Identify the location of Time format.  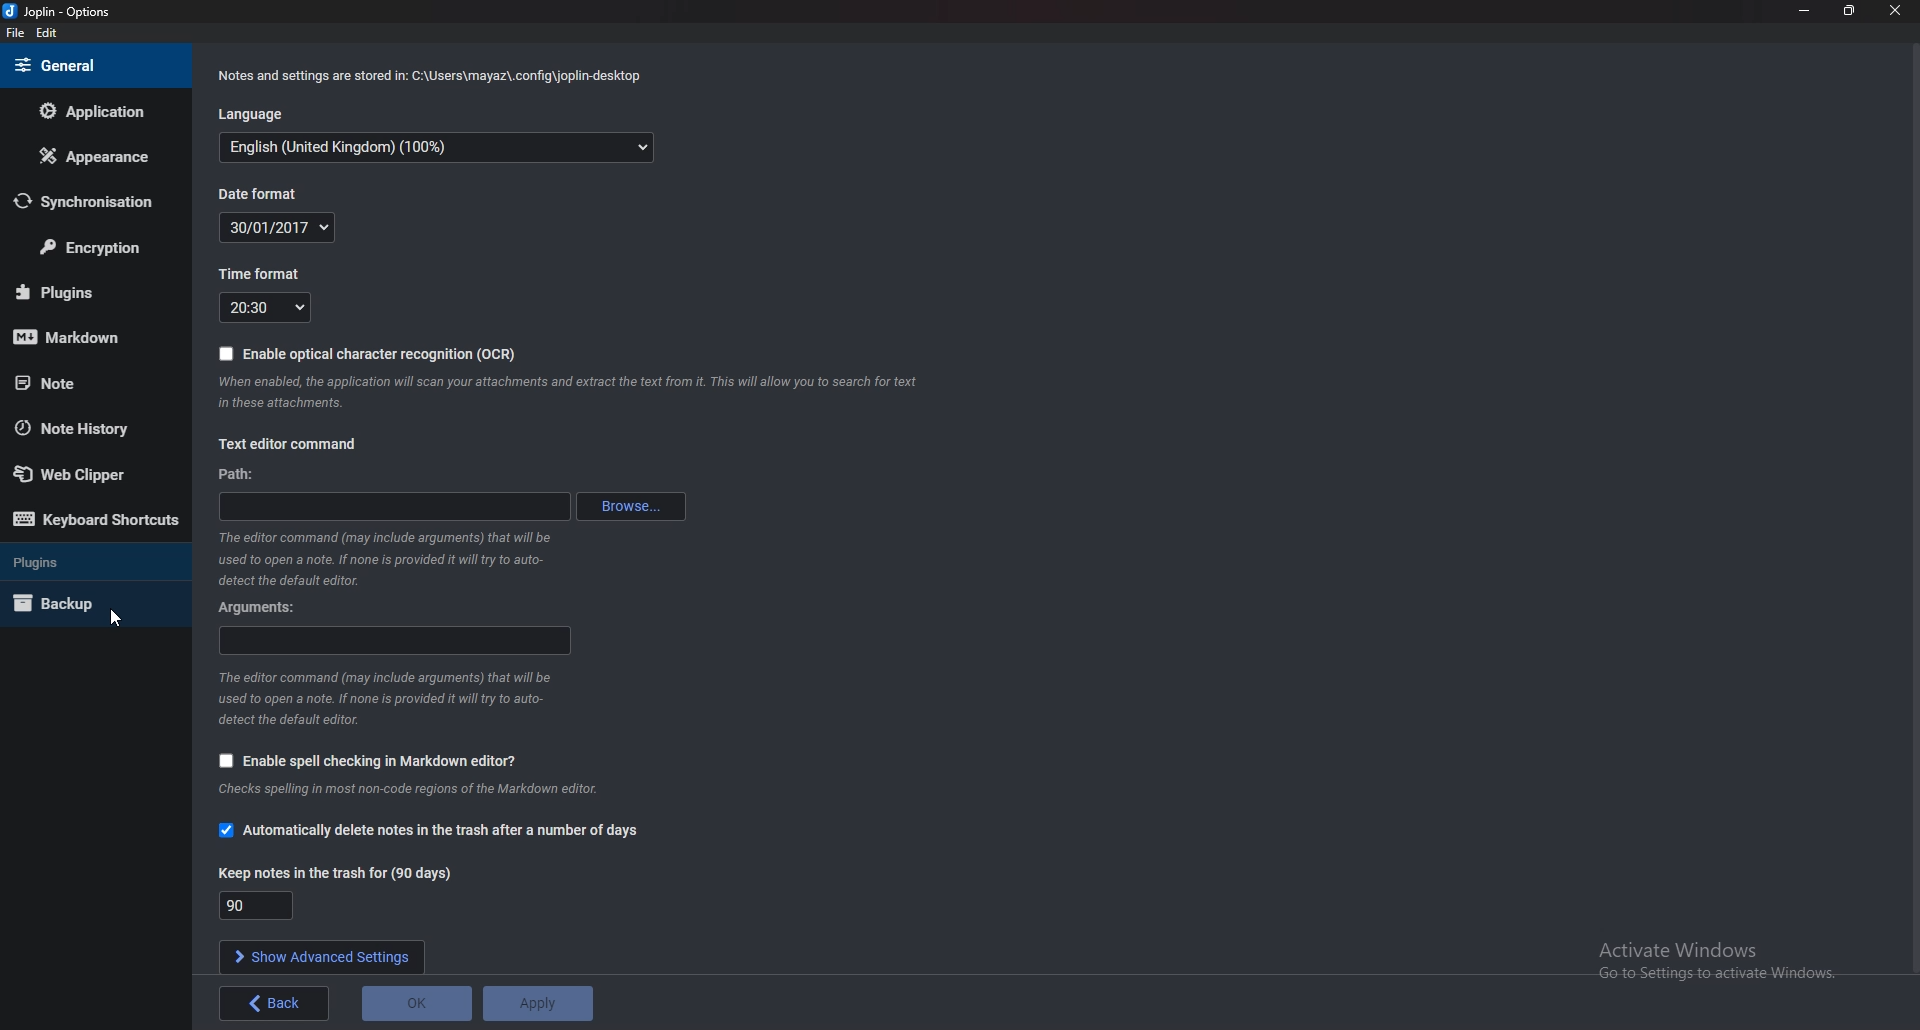
(263, 273).